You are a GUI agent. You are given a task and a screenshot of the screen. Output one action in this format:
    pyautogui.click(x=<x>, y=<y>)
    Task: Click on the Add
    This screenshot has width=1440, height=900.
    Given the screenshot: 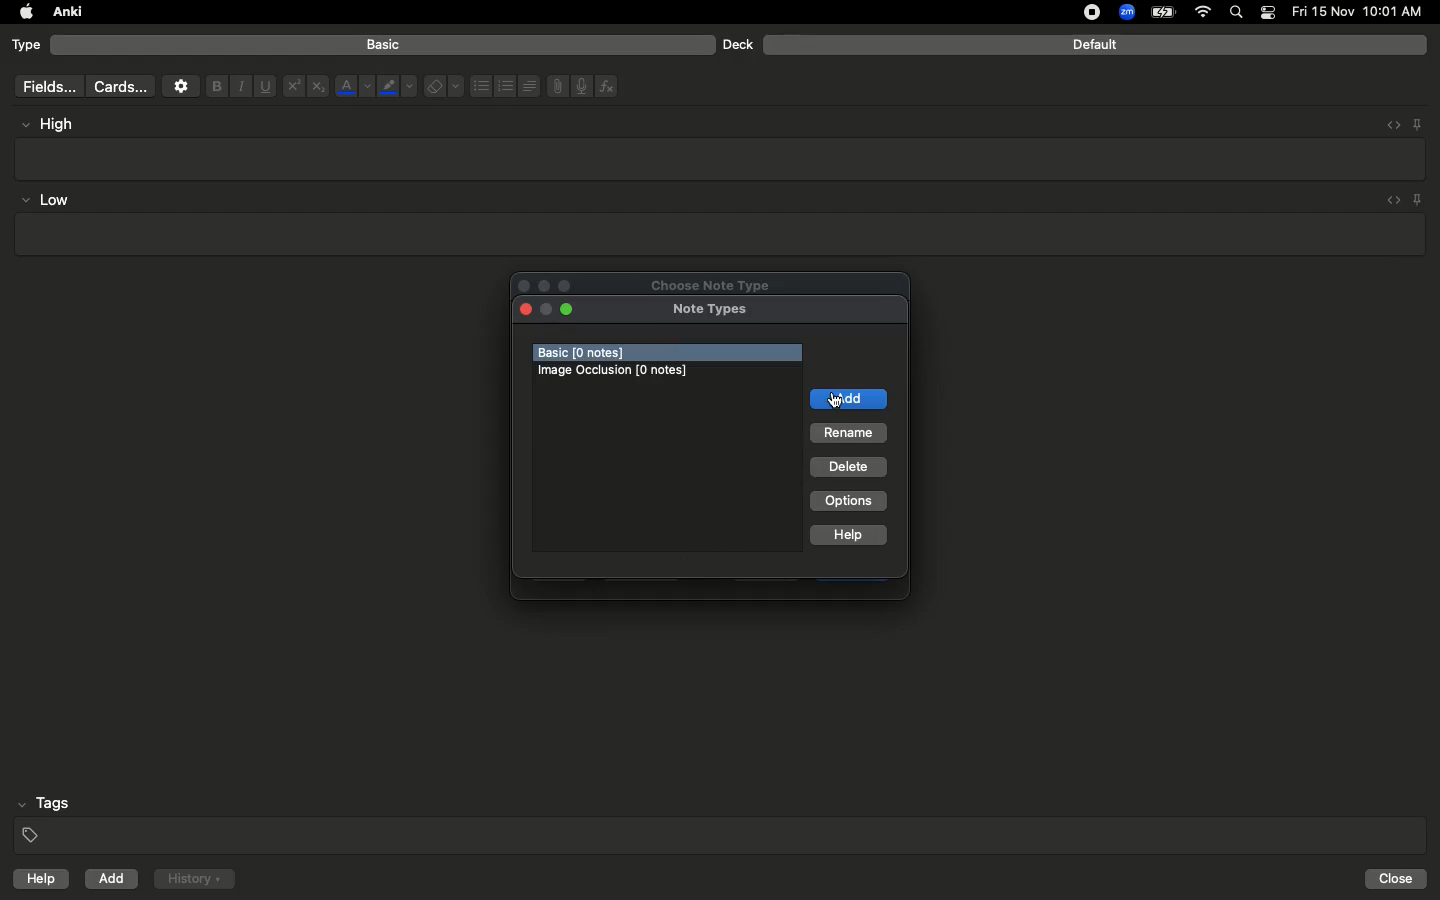 What is the action you would take?
    pyautogui.click(x=113, y=879)
    